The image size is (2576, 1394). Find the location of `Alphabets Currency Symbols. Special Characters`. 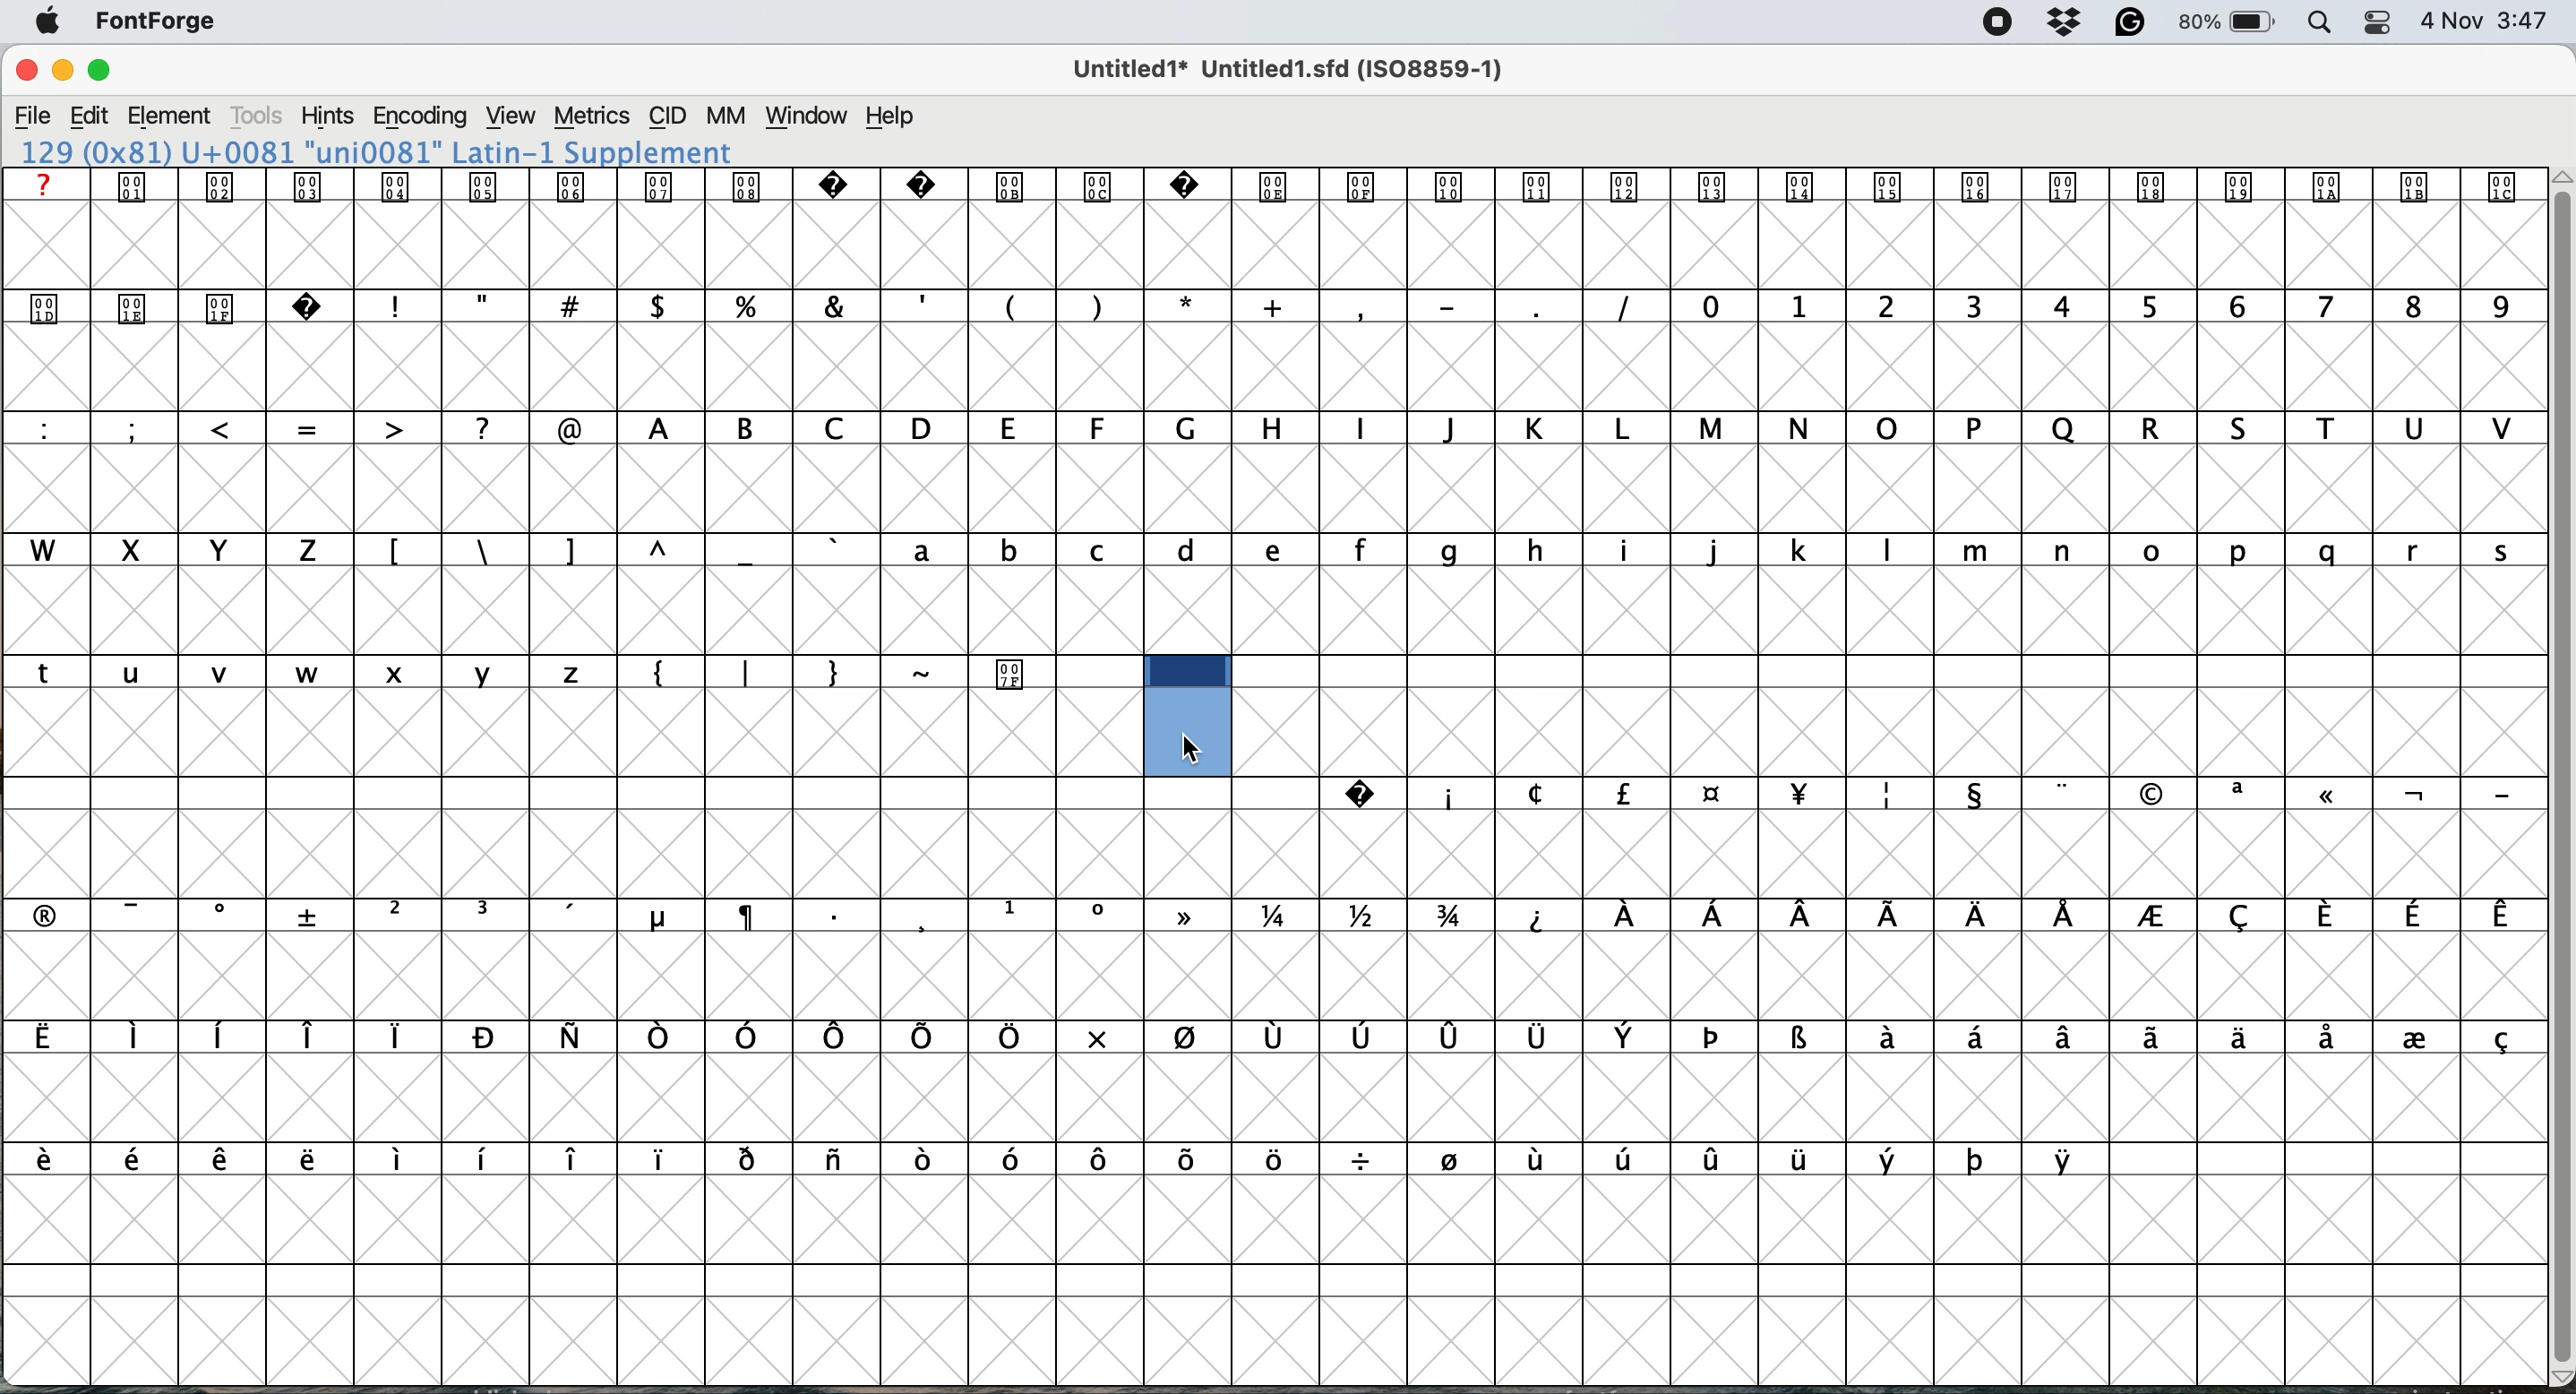

Alphabets Currency Symbols. Special Characters is located at coordinates (532, 673).